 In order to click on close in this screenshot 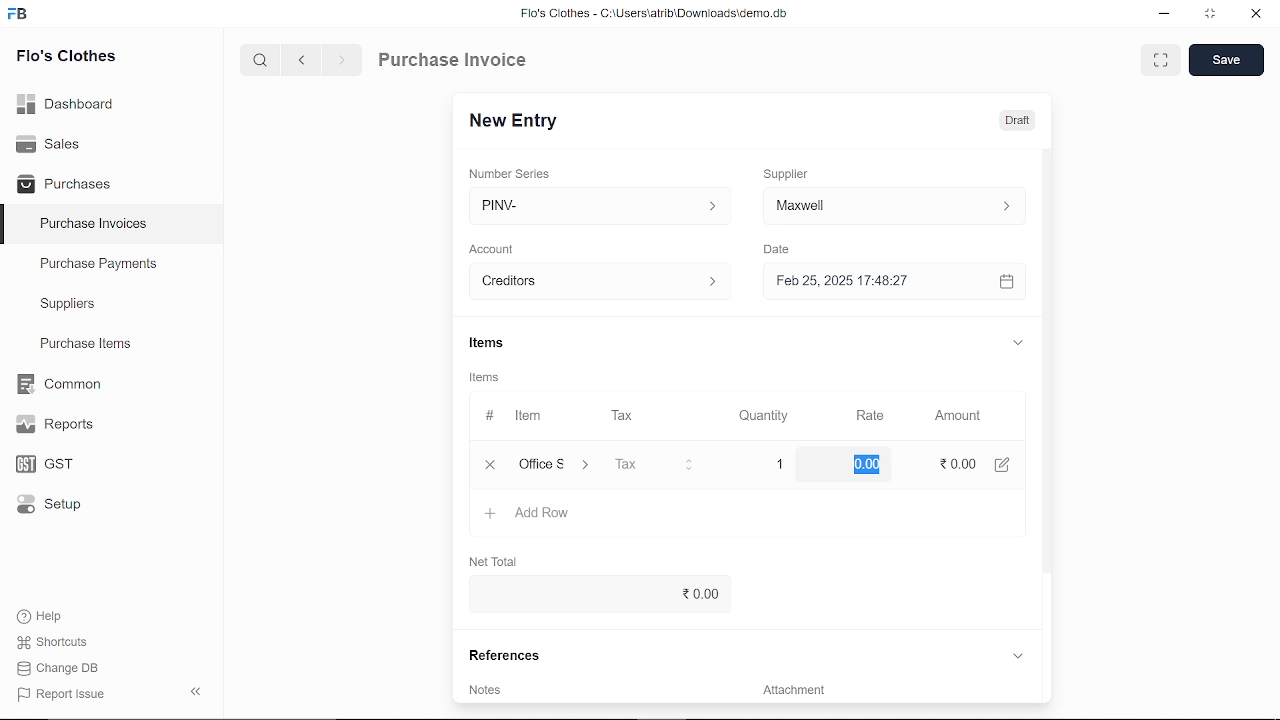, I will do `click(1254, 16)`.